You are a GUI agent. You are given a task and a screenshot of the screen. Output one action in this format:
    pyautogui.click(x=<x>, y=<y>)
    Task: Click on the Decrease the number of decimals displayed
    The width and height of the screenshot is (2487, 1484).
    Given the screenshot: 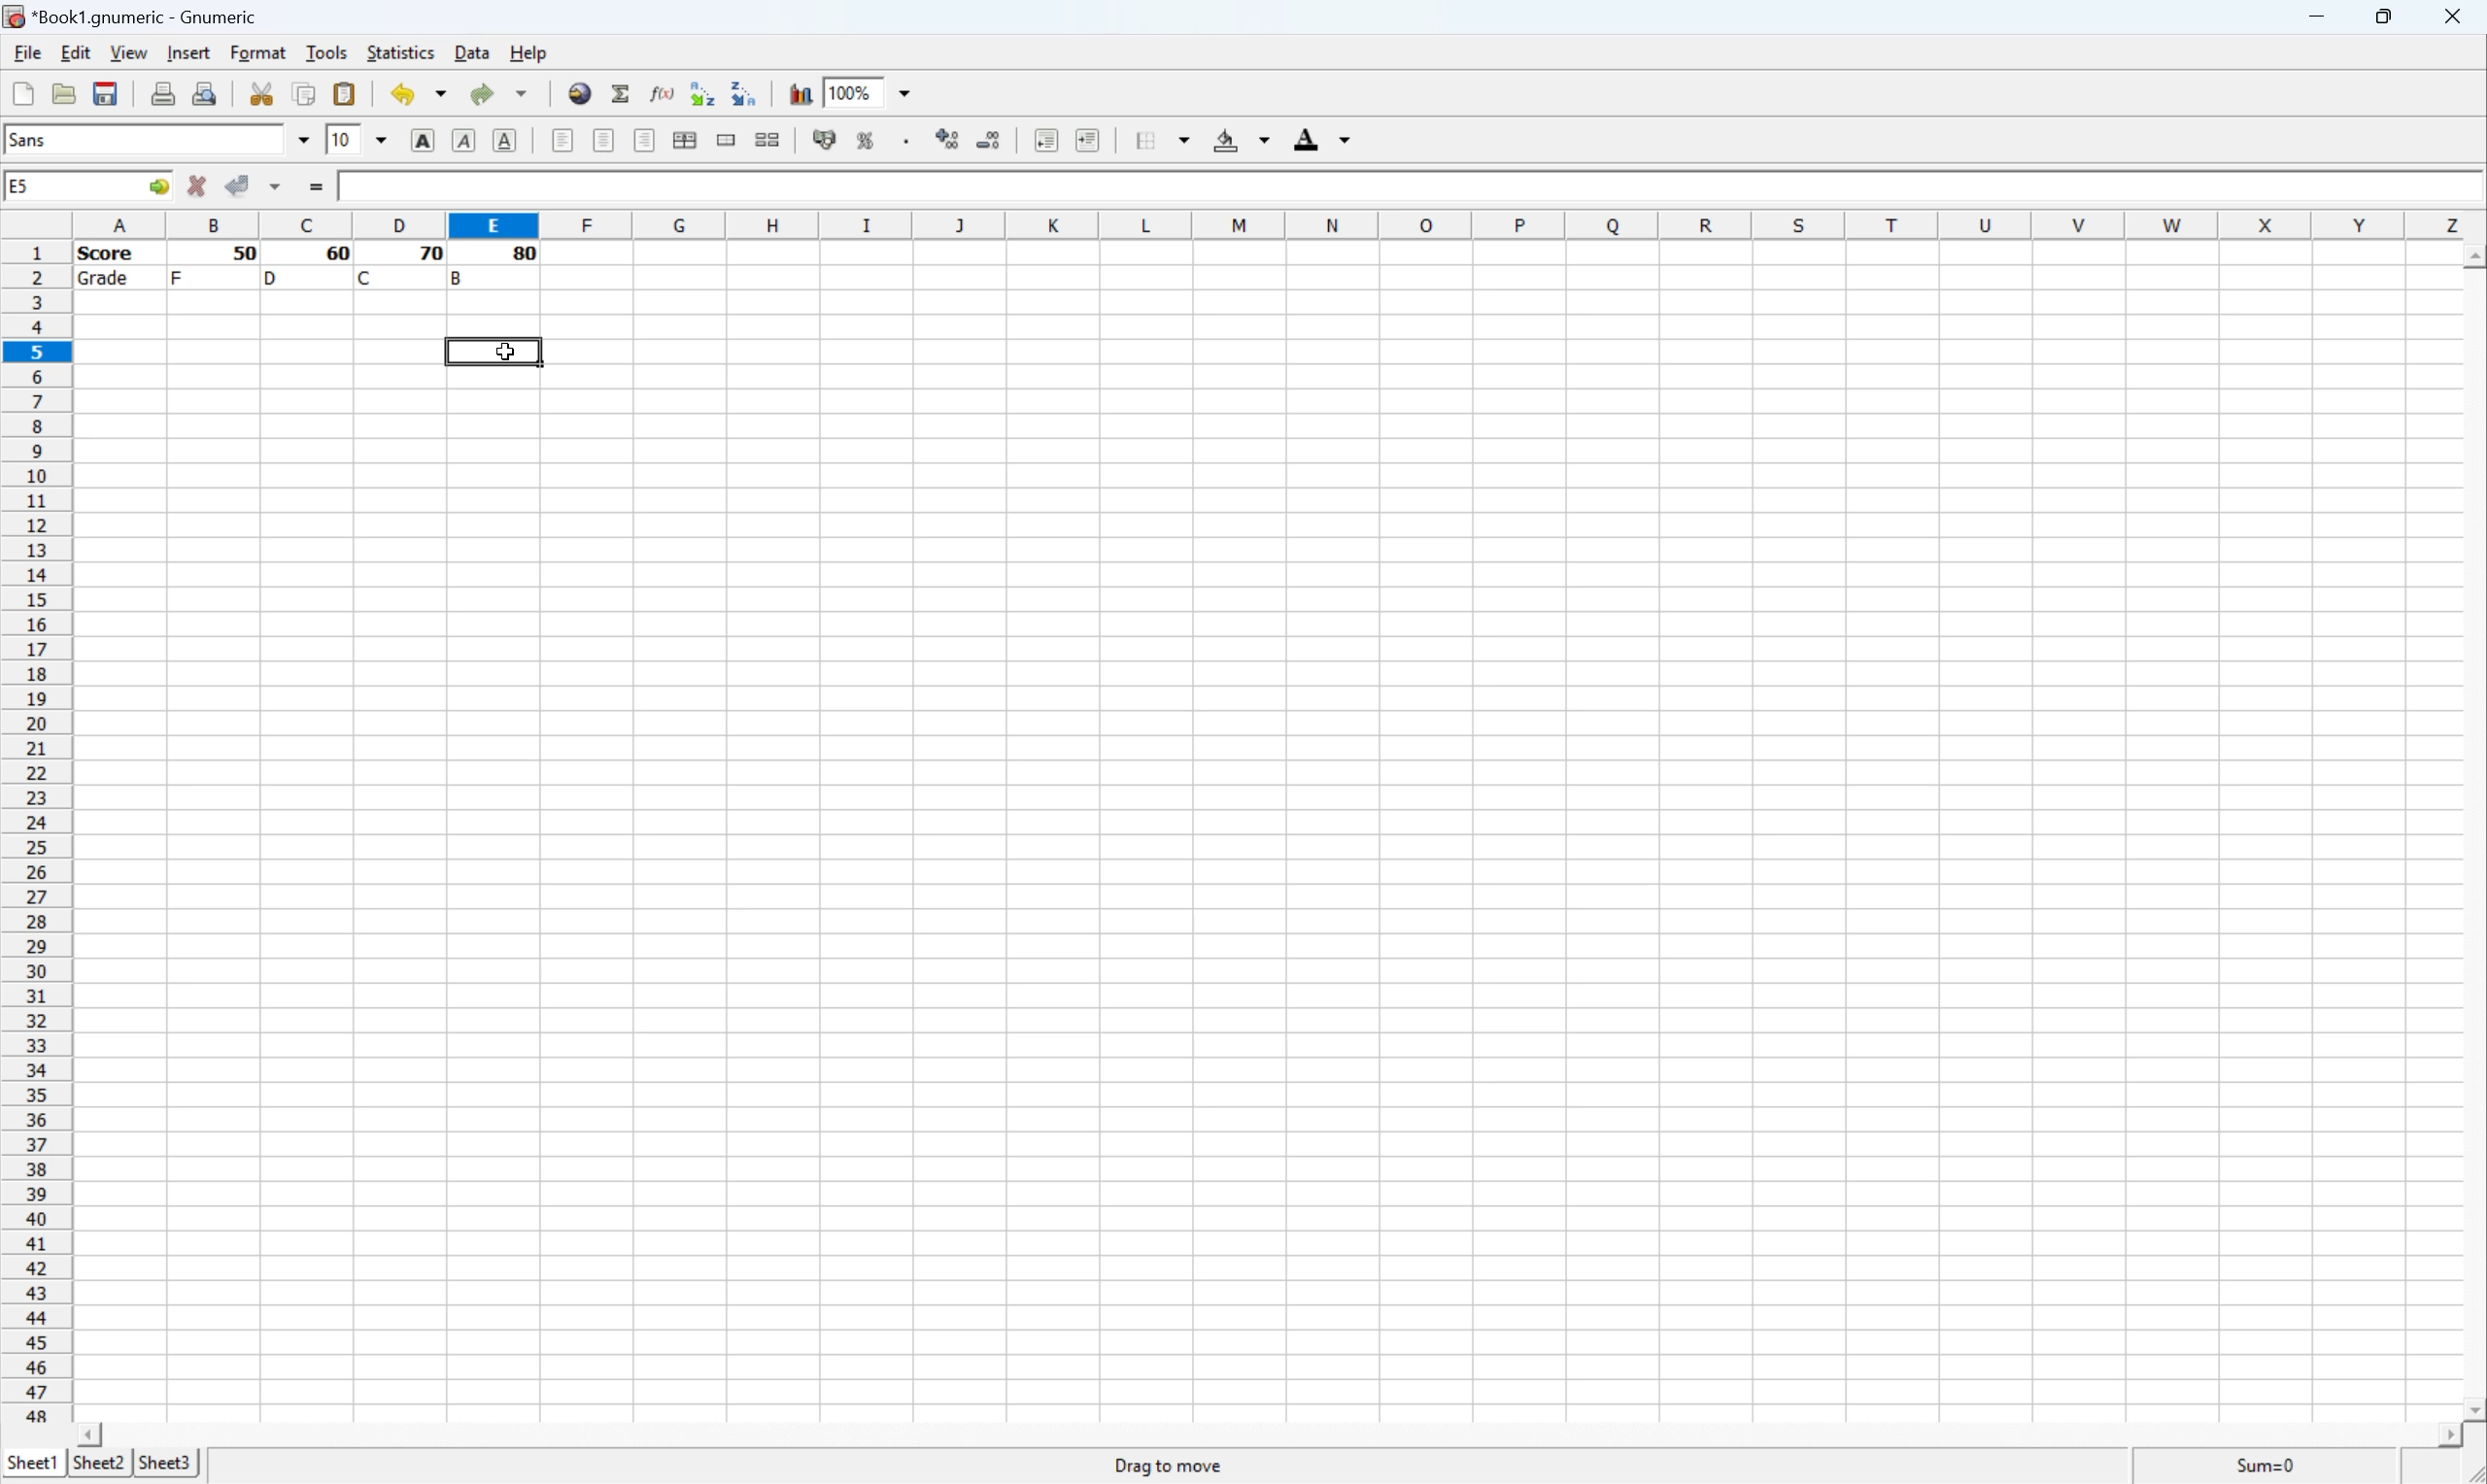 What is the action you would take?
    pyautogui.click(x=989, y=140)
    